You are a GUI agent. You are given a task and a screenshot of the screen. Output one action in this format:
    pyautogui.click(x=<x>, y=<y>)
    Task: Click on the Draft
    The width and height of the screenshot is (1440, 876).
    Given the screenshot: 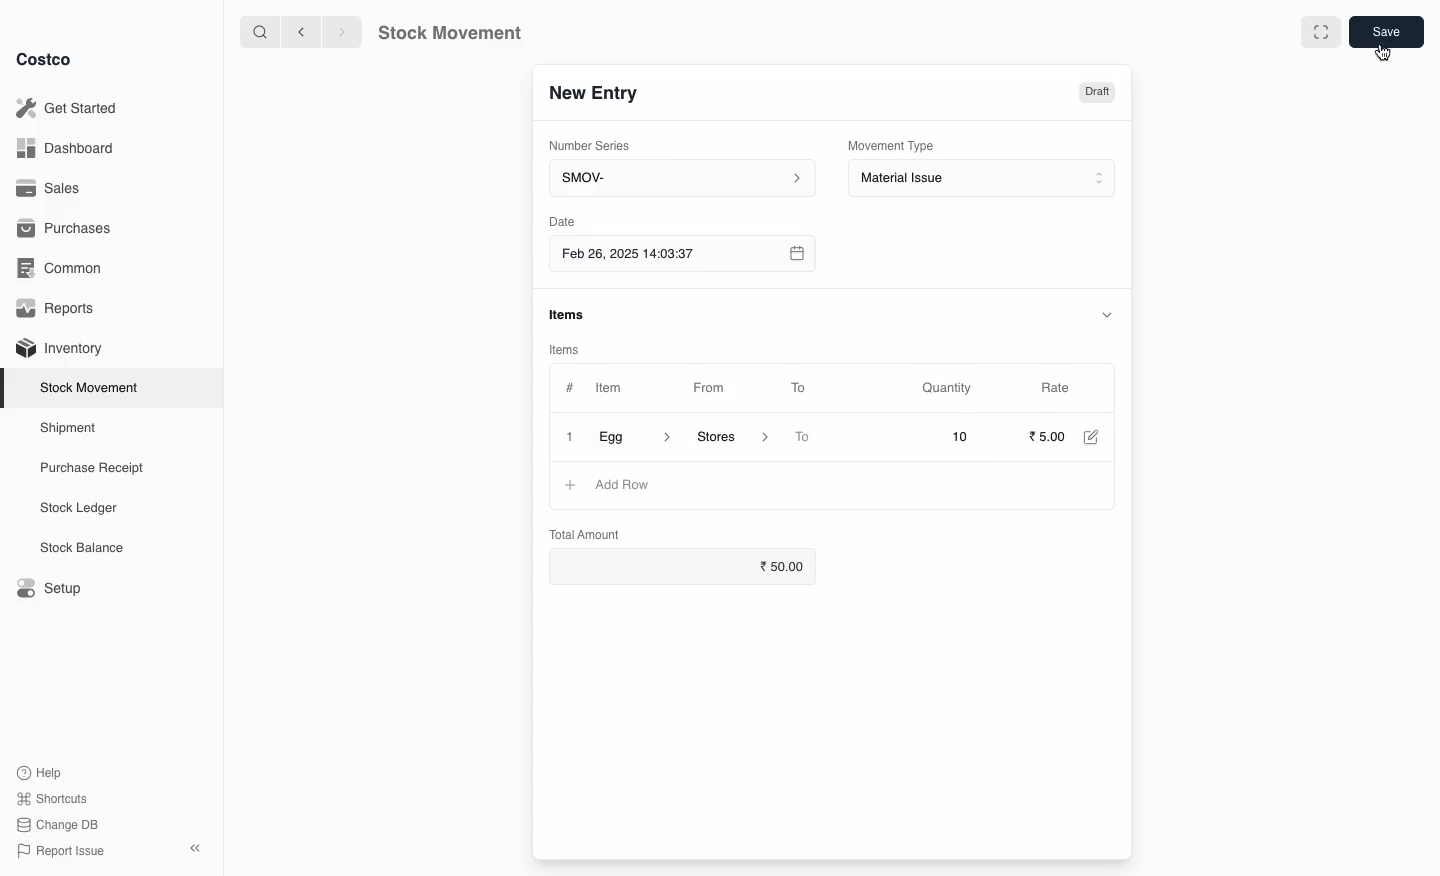 What is the action you would take?
    pyautogui.click(x=1096, y=94)
    